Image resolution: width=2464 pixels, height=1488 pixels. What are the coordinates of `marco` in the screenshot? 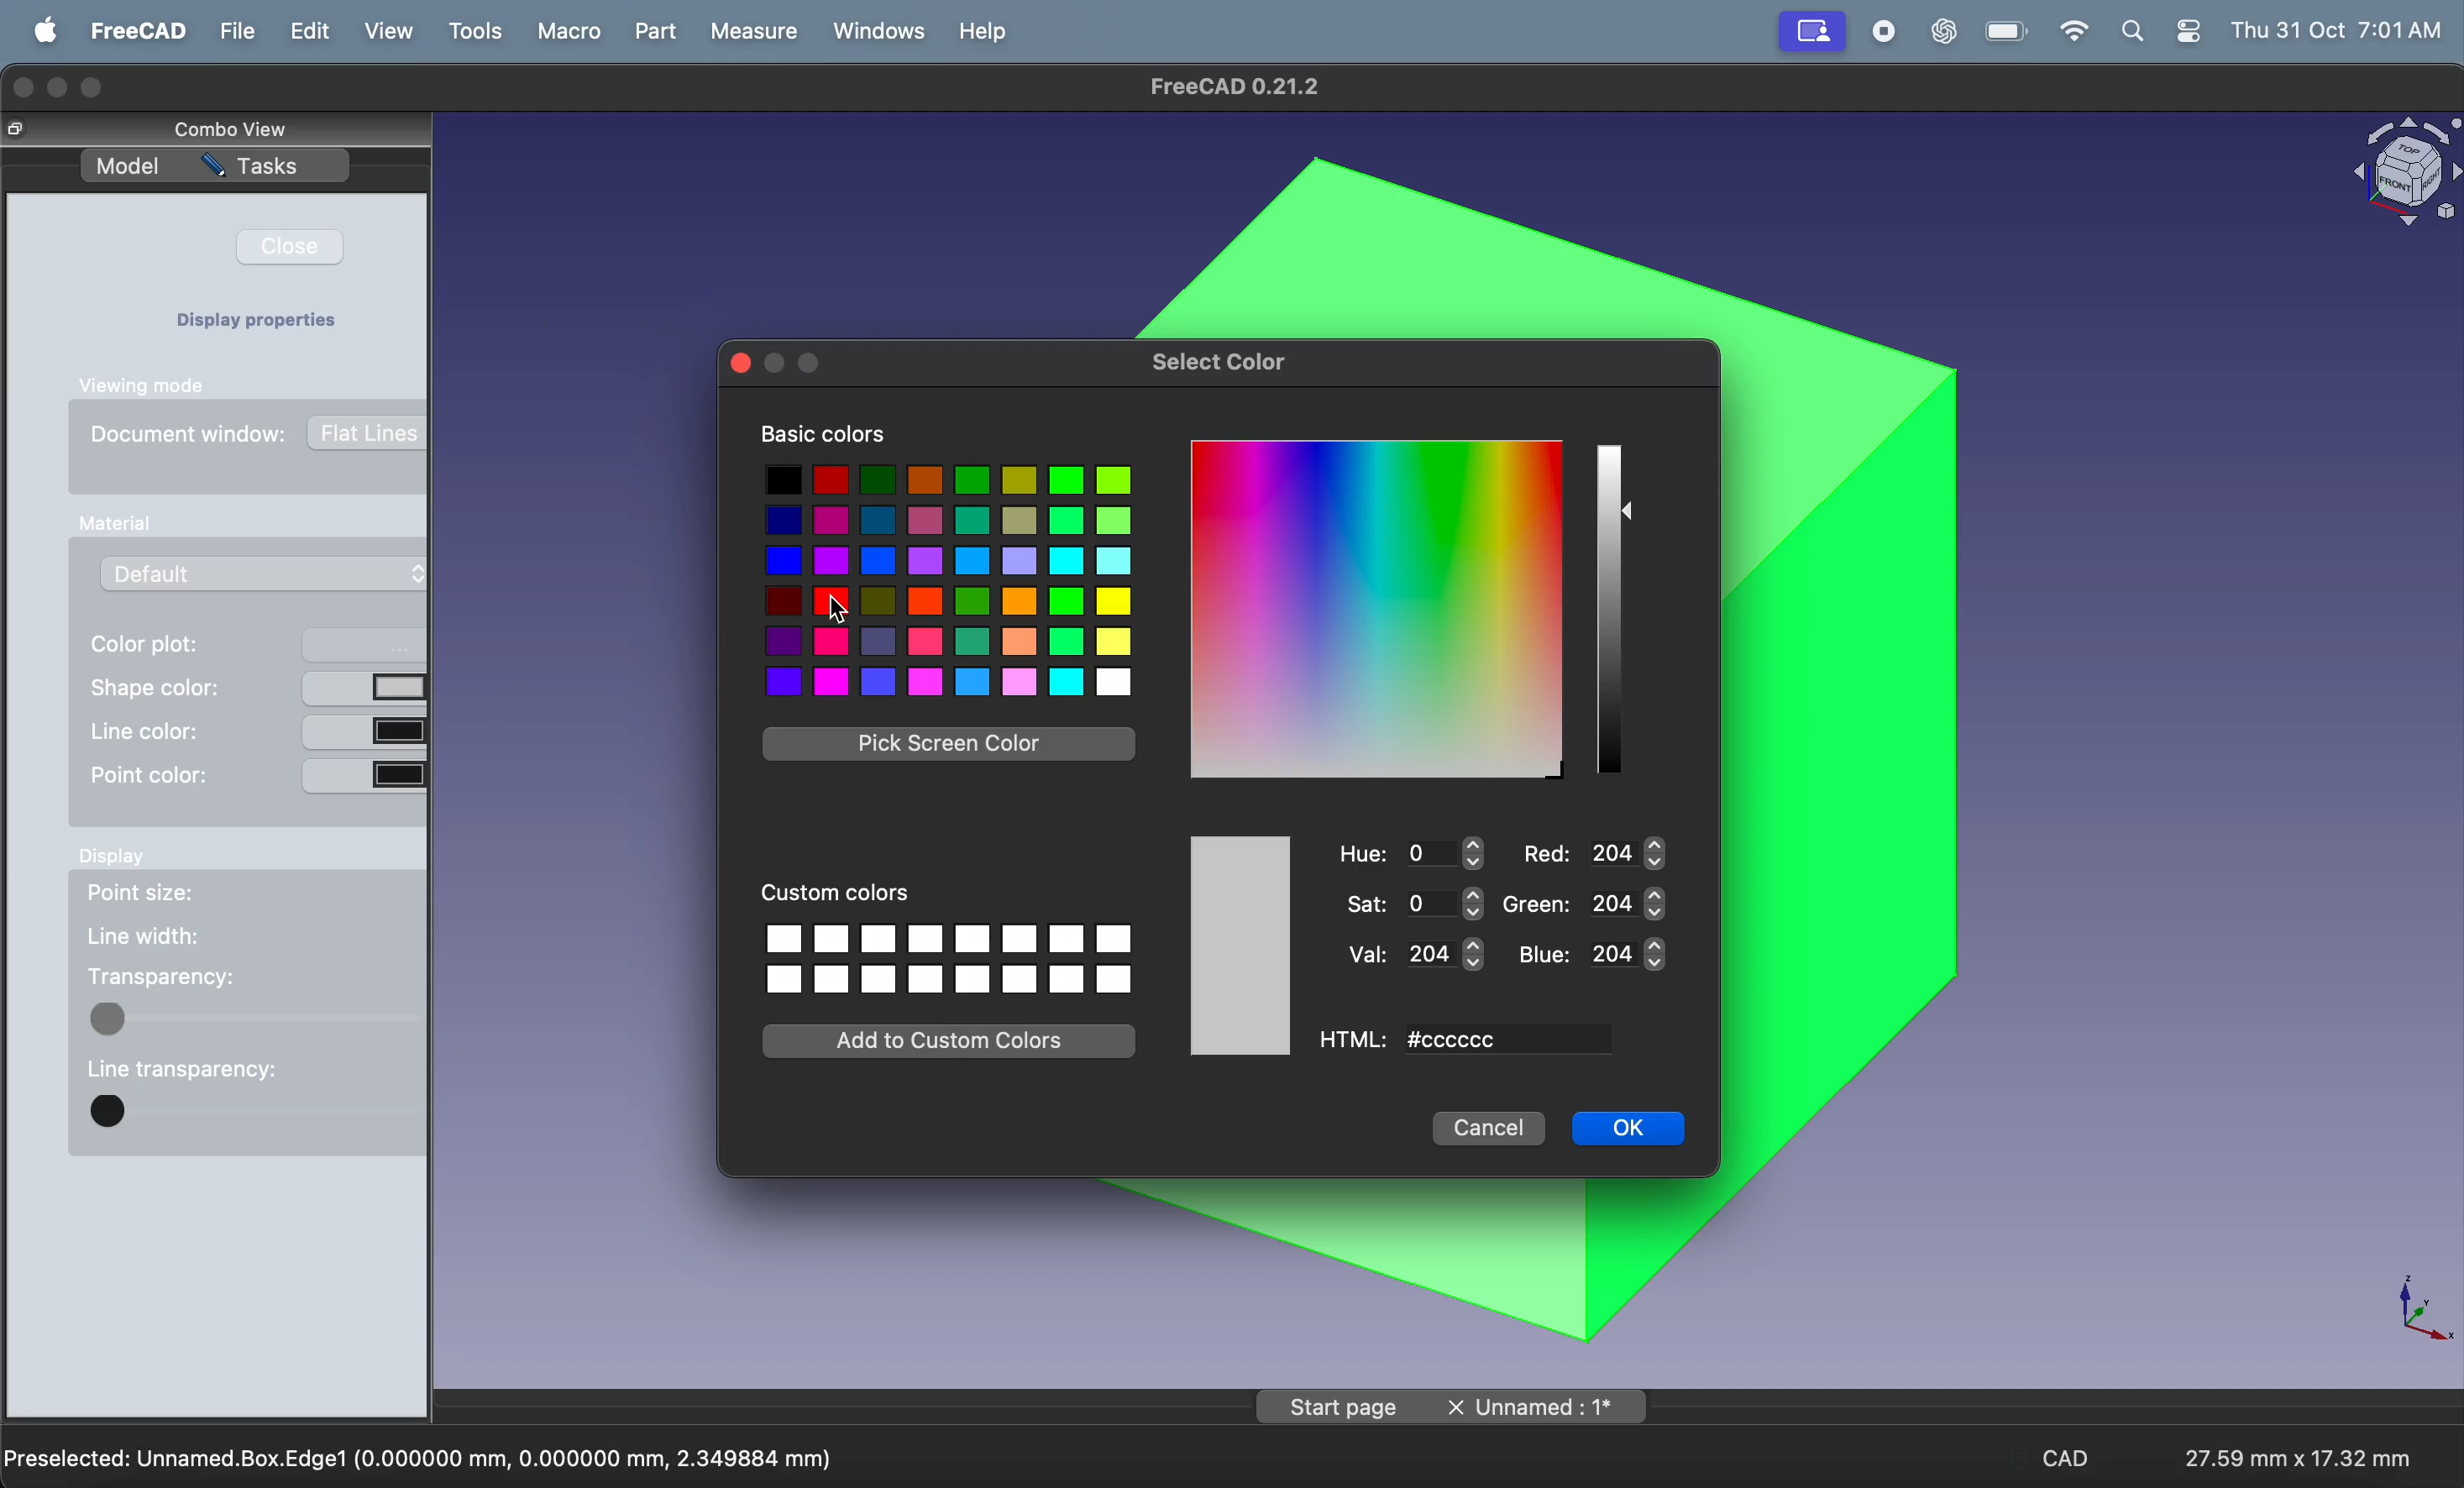 It's located at (567, 31).